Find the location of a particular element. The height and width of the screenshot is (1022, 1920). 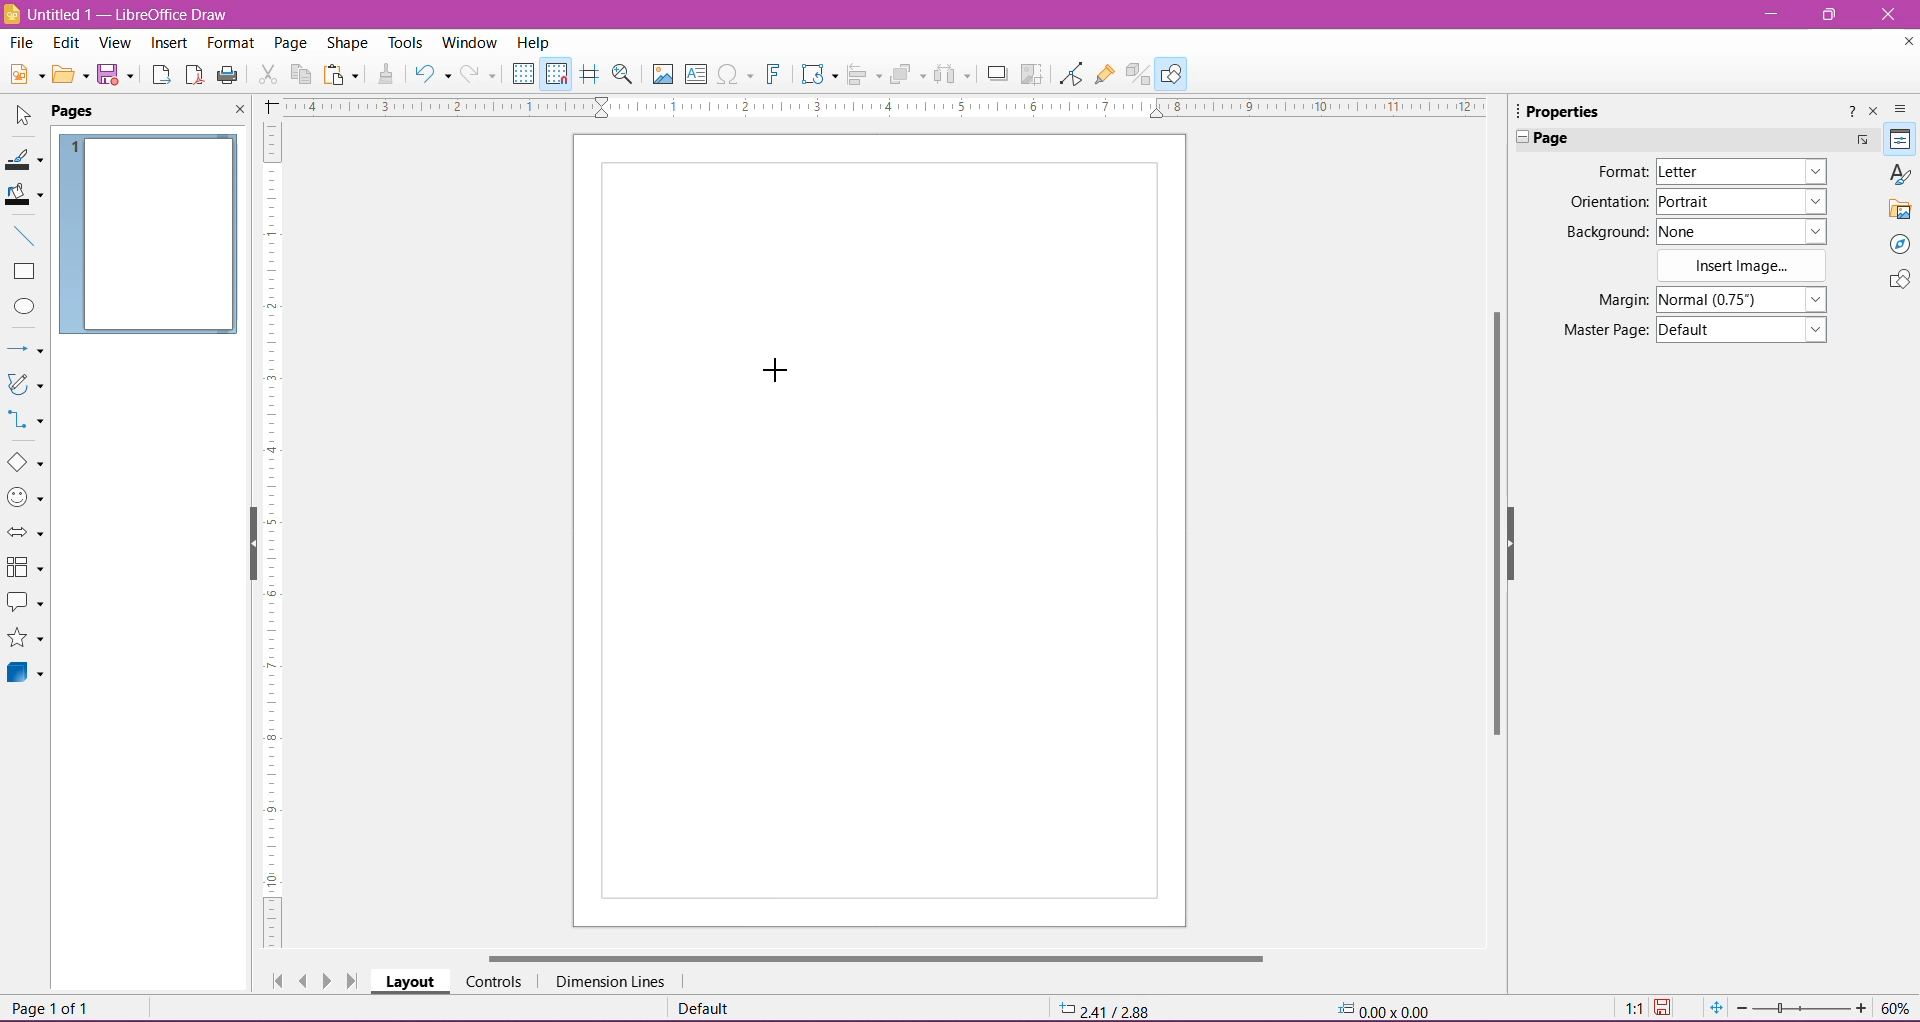

Connectors is located at coordinates (27, 421).